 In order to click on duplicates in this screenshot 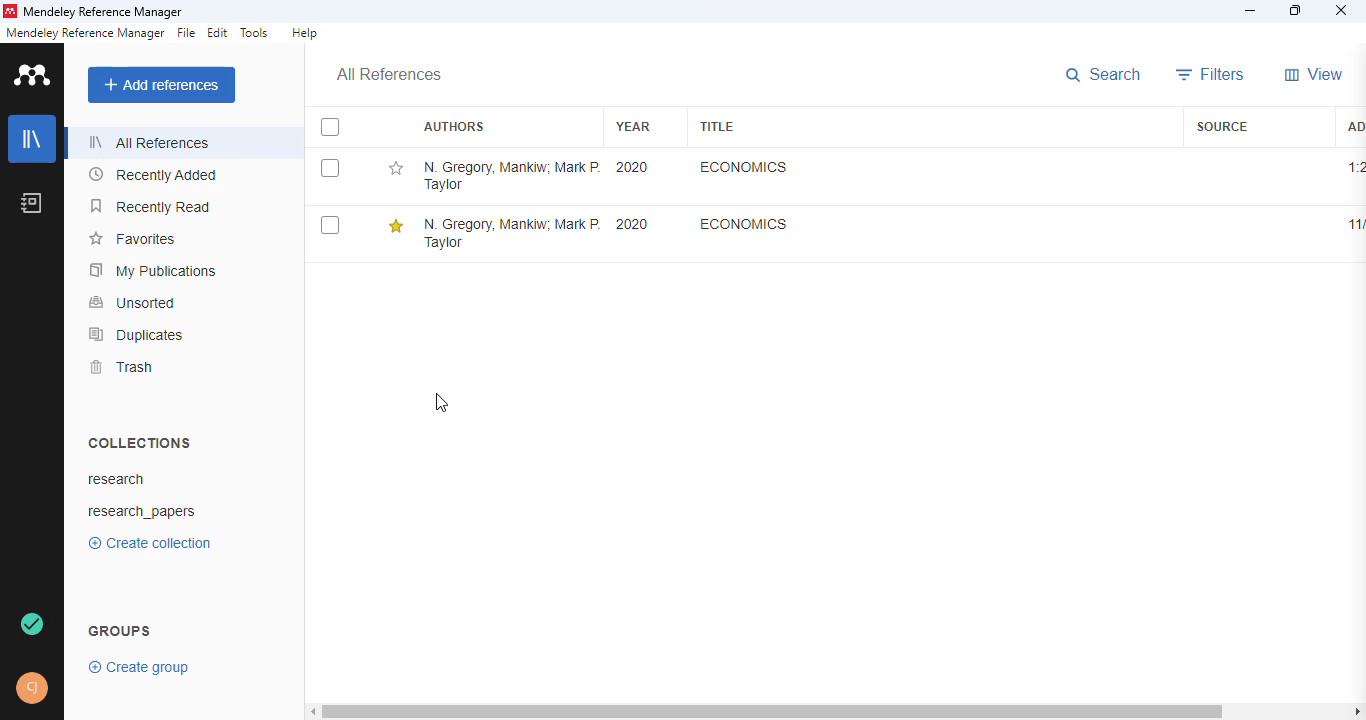, I will do `click(137, 334)`.